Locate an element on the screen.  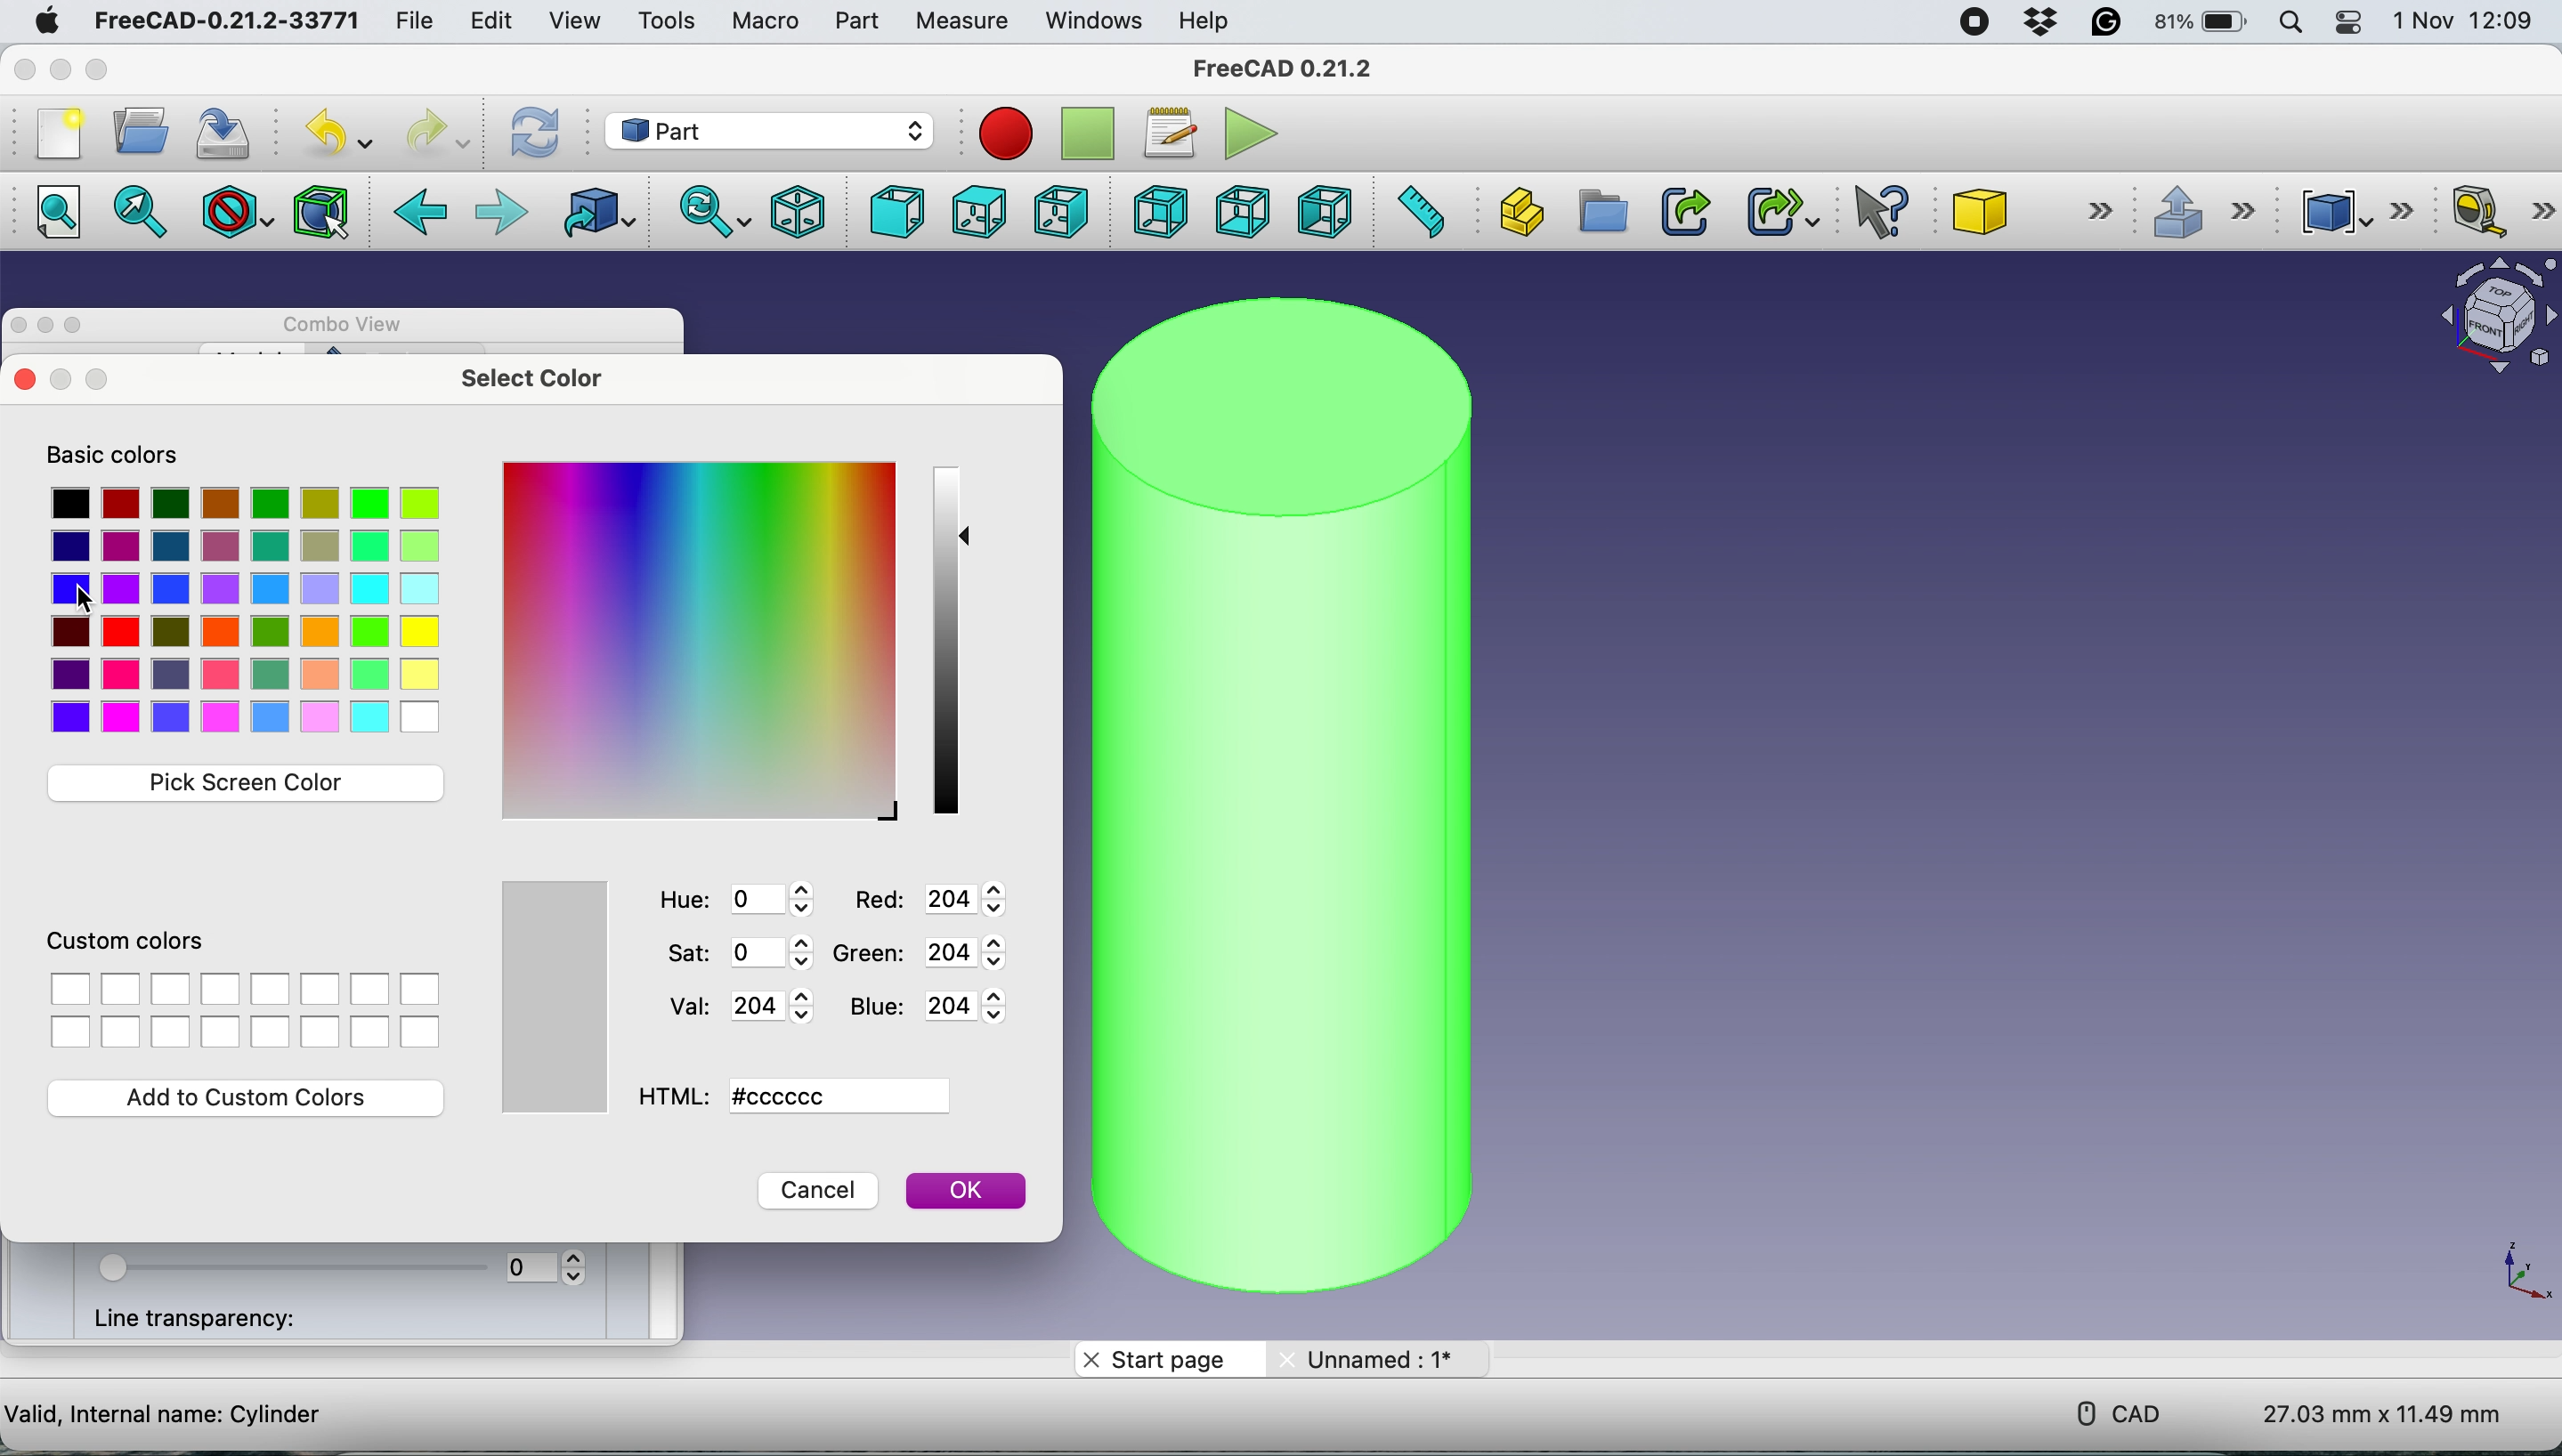
Select color is located at coordinates (246, 612).